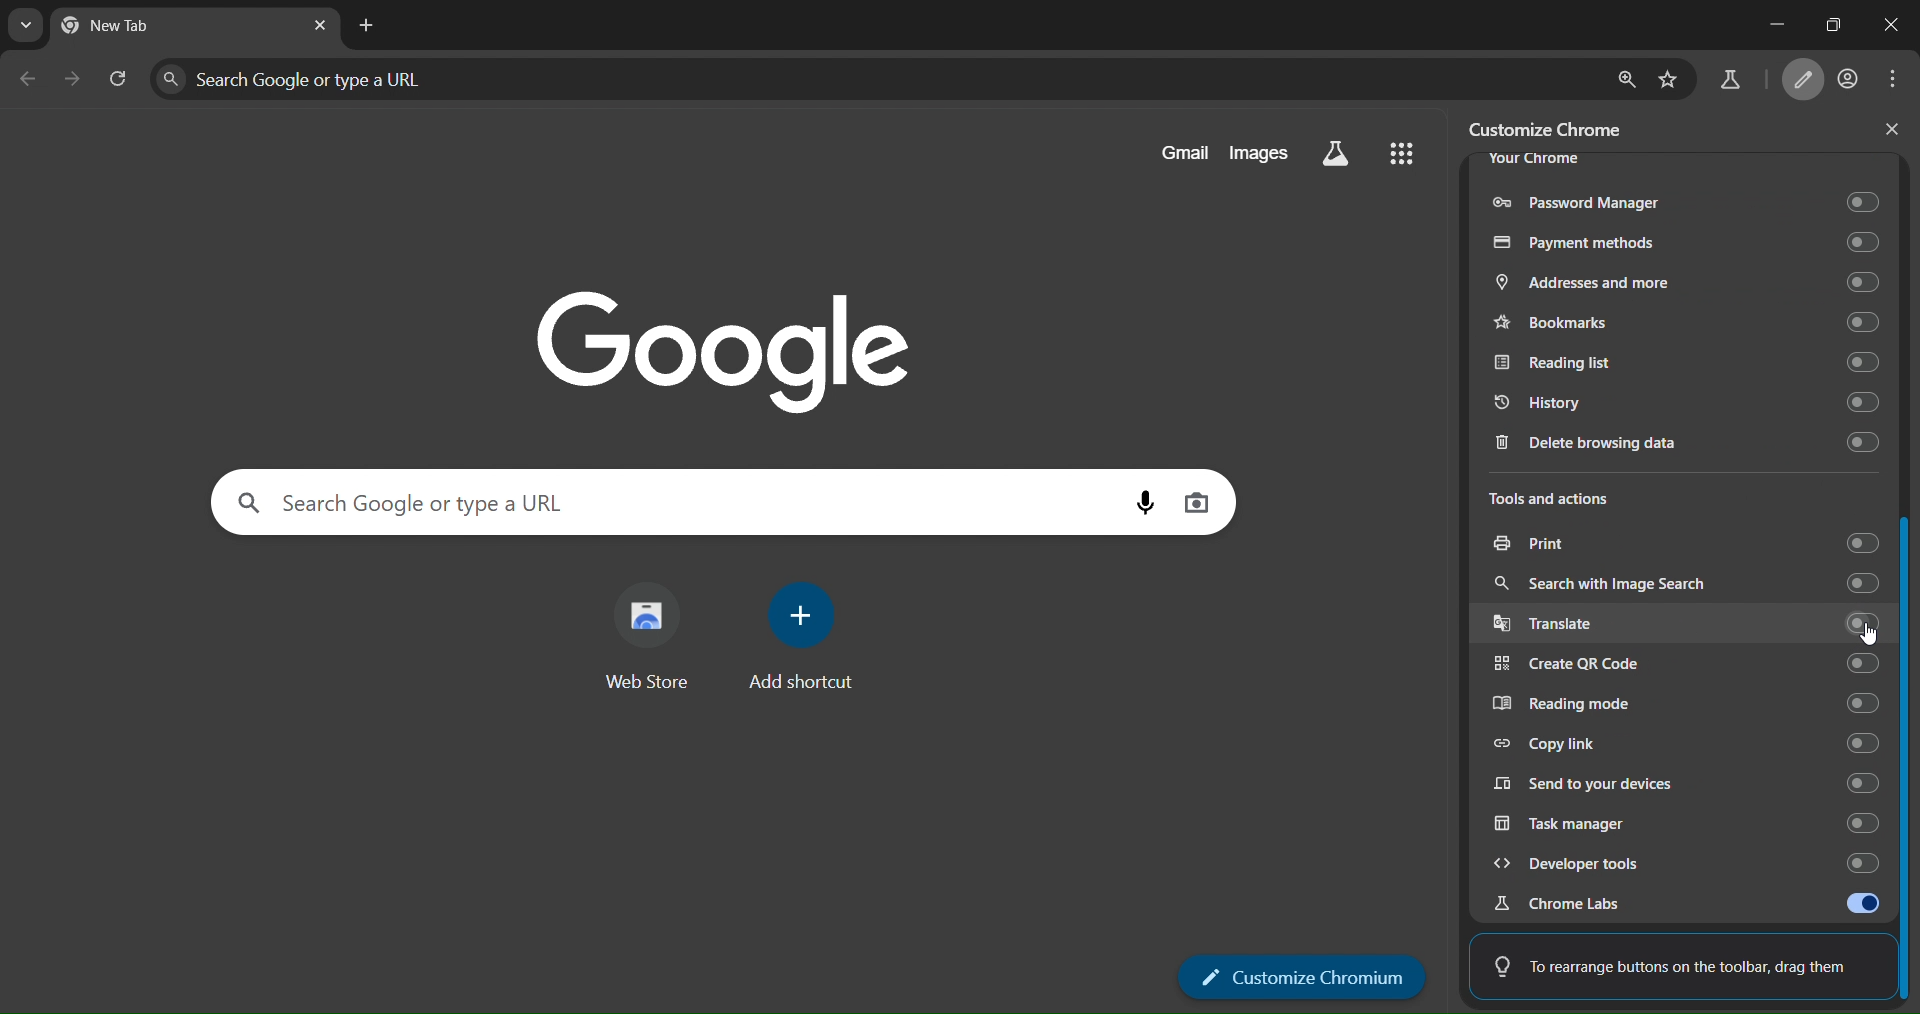  What do you see at coordinates (1686, 824) in the screenshot?
I see `task manager` at bounding box center [1686, 824].